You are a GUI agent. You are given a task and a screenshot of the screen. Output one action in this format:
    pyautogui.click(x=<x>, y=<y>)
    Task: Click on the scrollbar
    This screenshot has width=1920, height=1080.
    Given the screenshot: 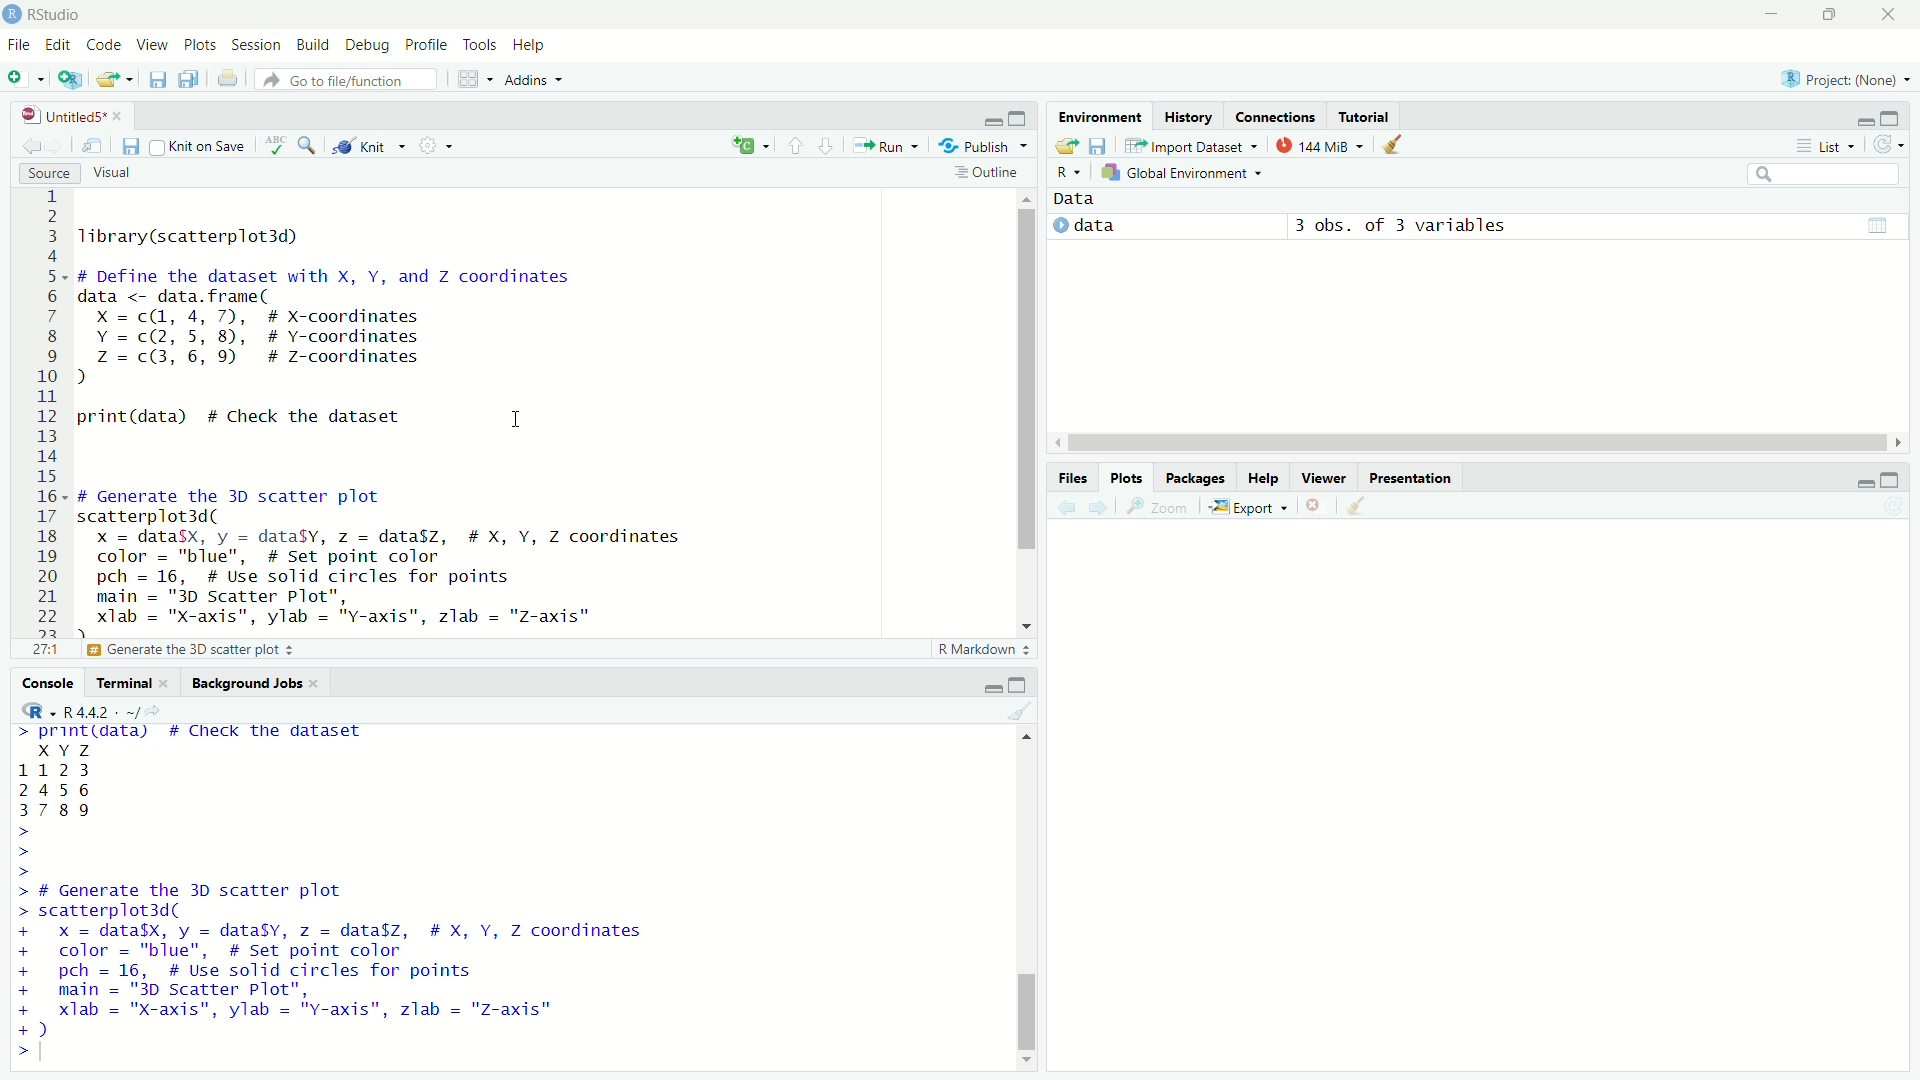 What is the action you would take?
    pyautogui.click(x=1475, y=442)
    